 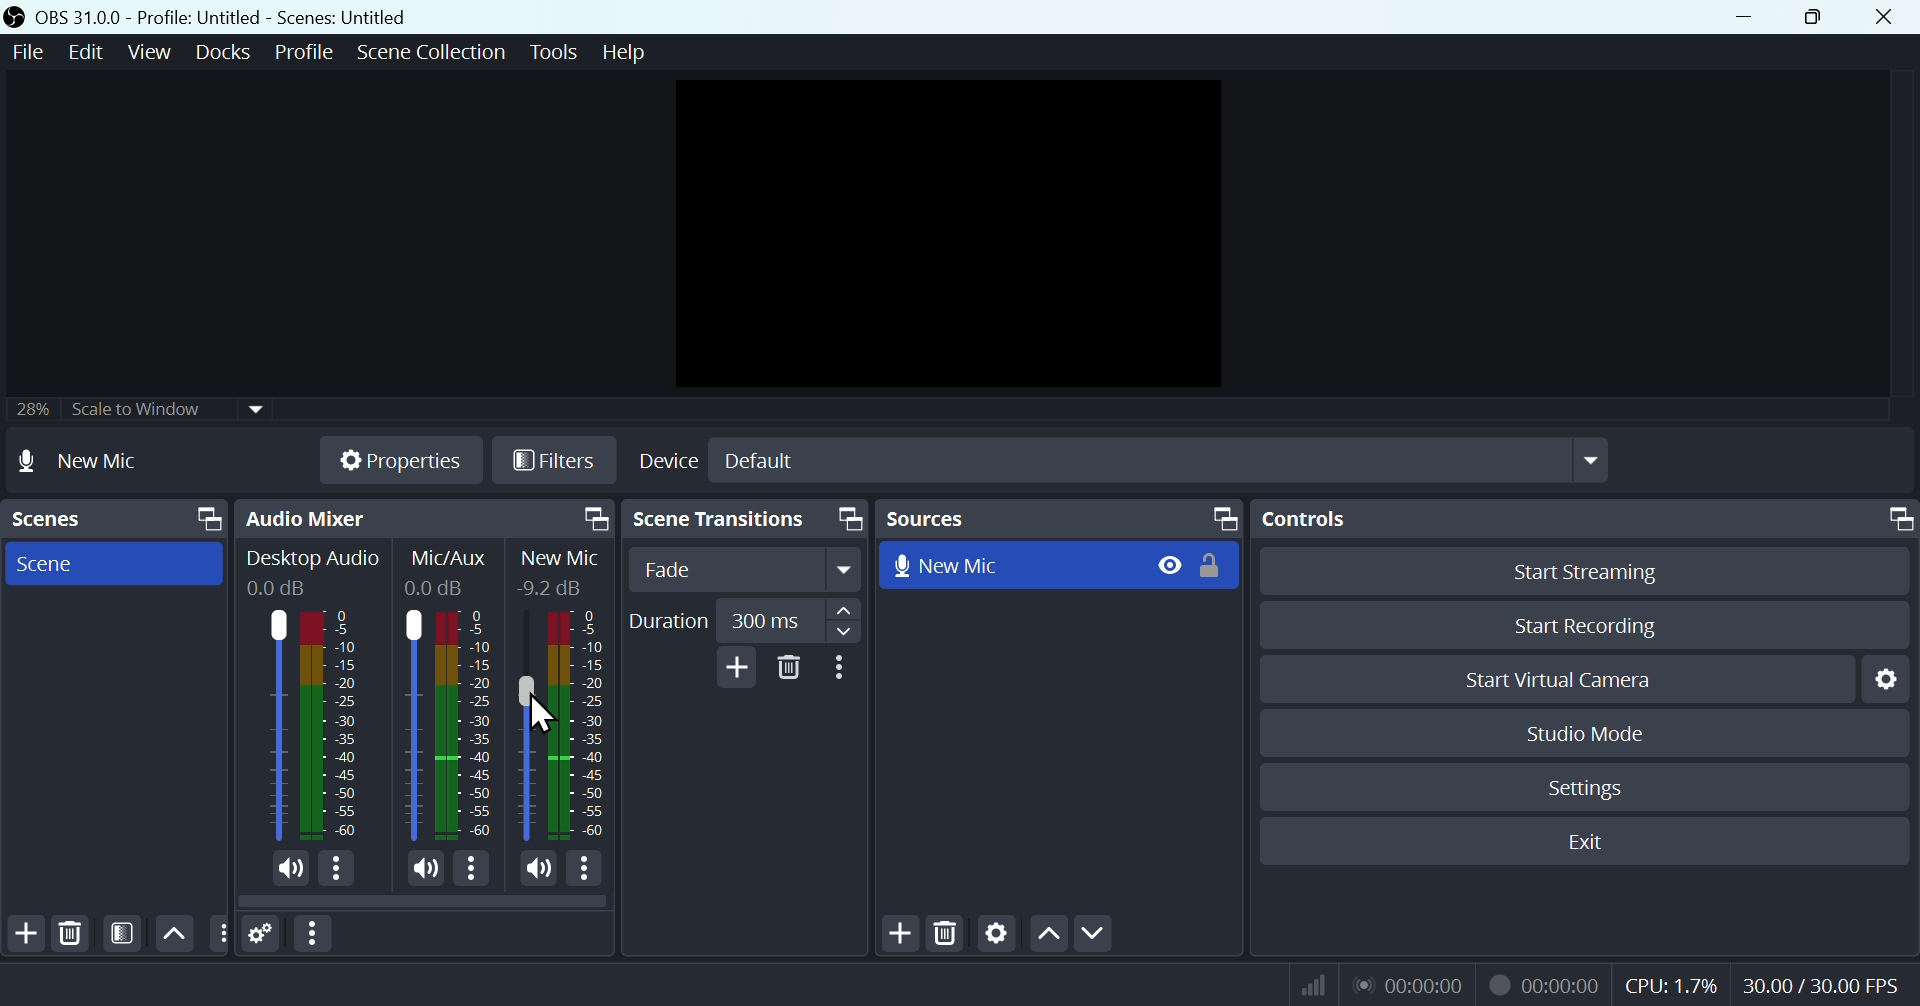 I want to click on Bitrate, so click(x=1310, y=983).